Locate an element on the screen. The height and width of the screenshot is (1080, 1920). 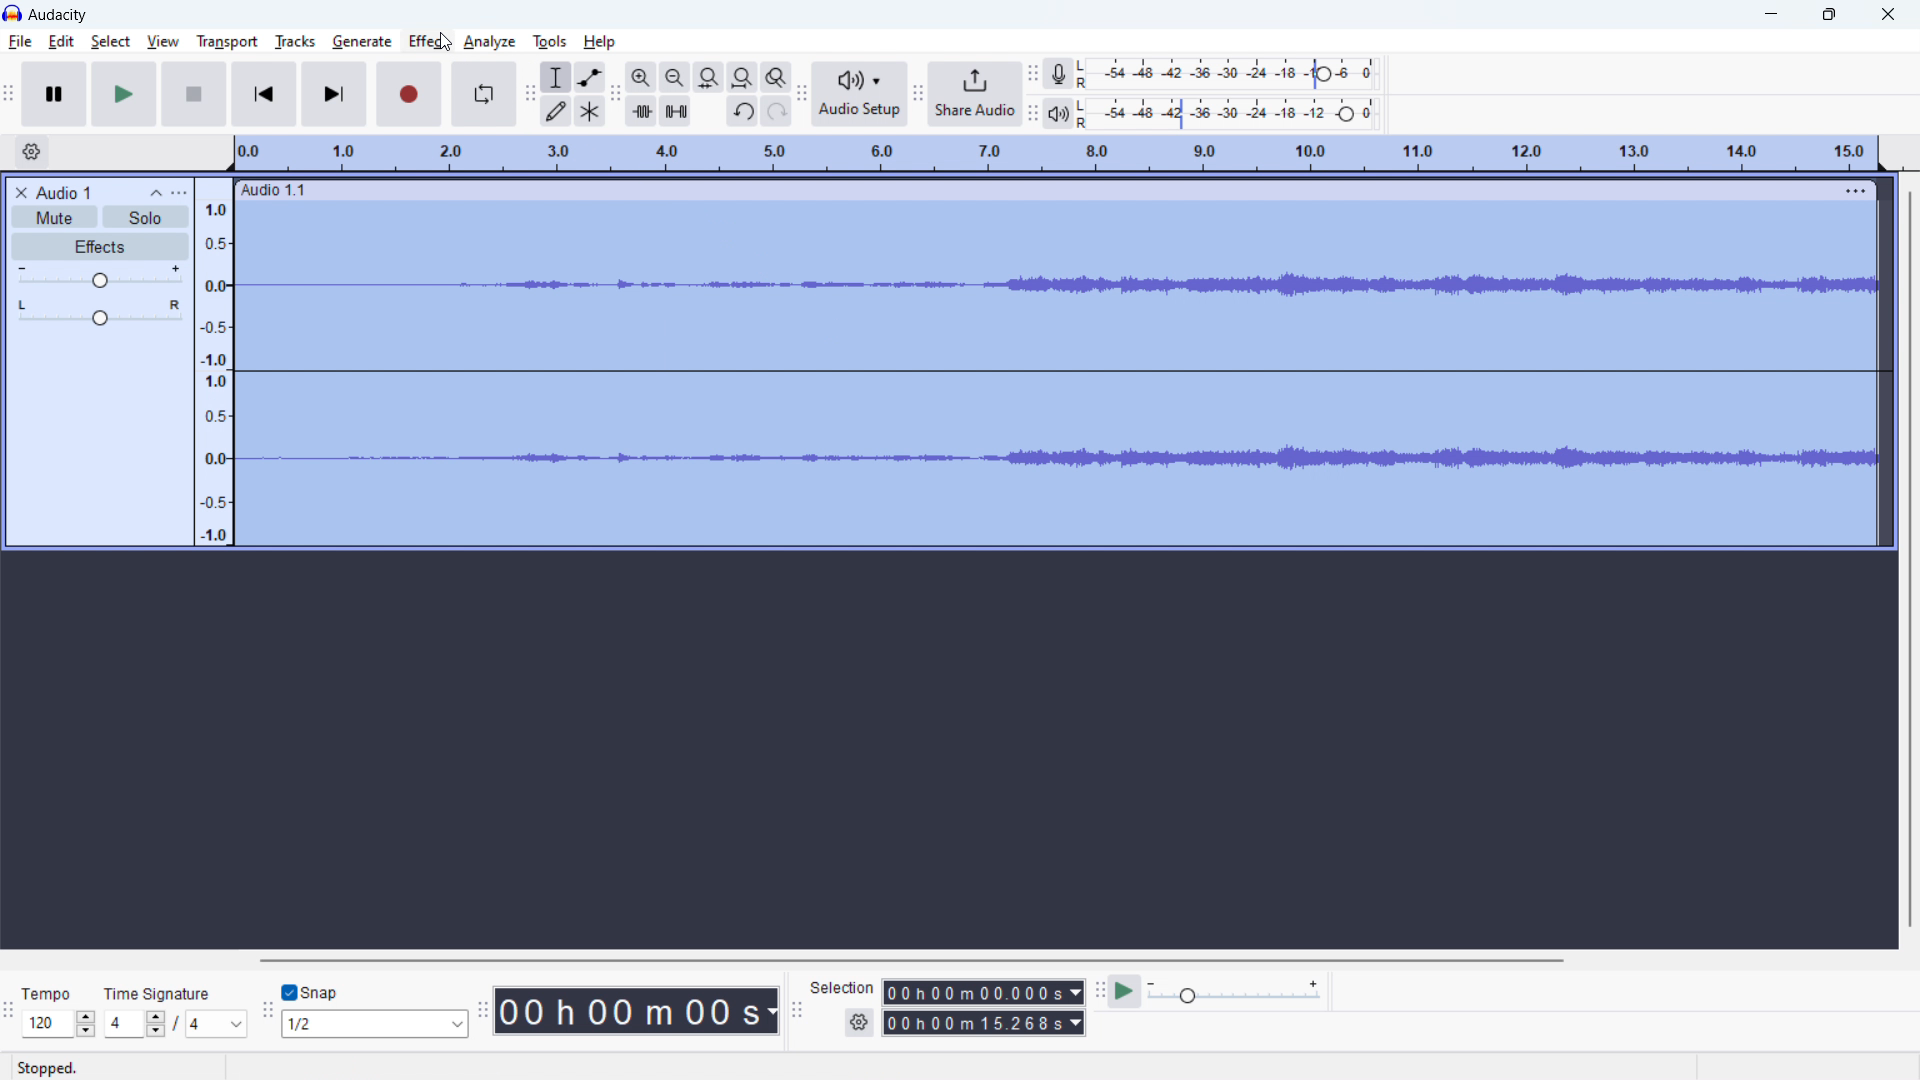
00h 00 m 00 s 9timestamp) is located at coordinates (640, 1010).